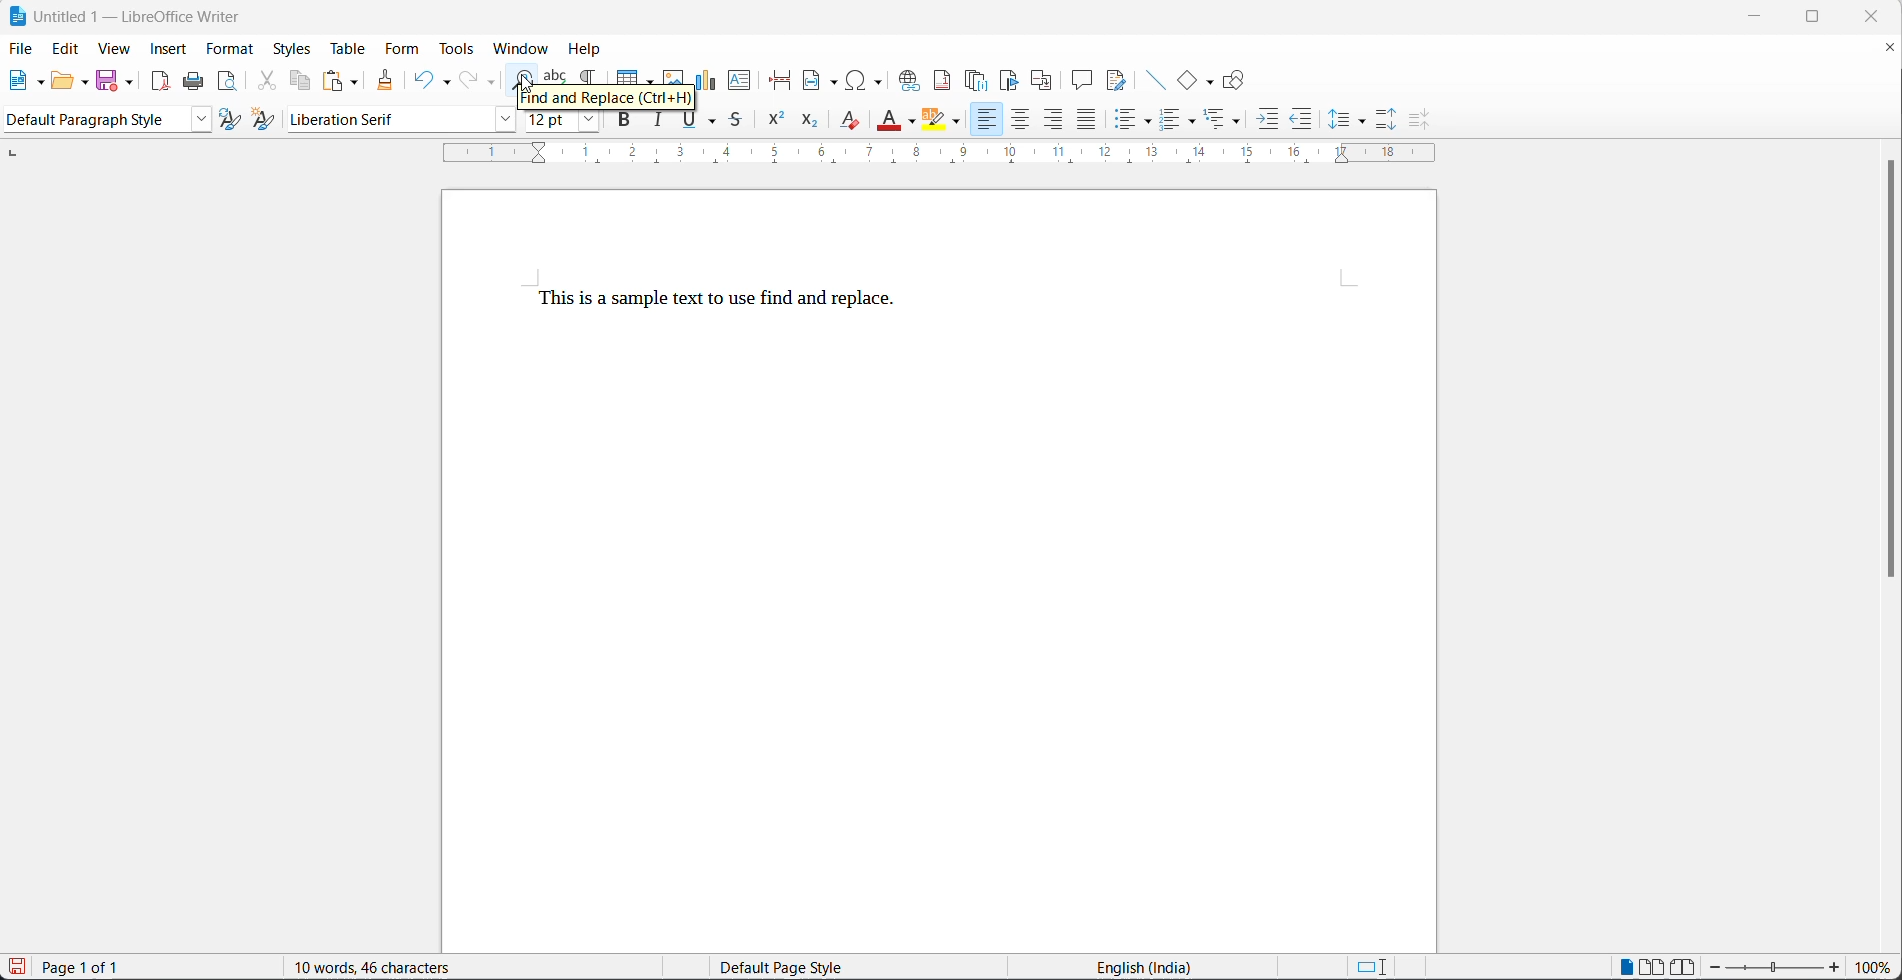  I want to click on insert comment, so click(1082, 80).